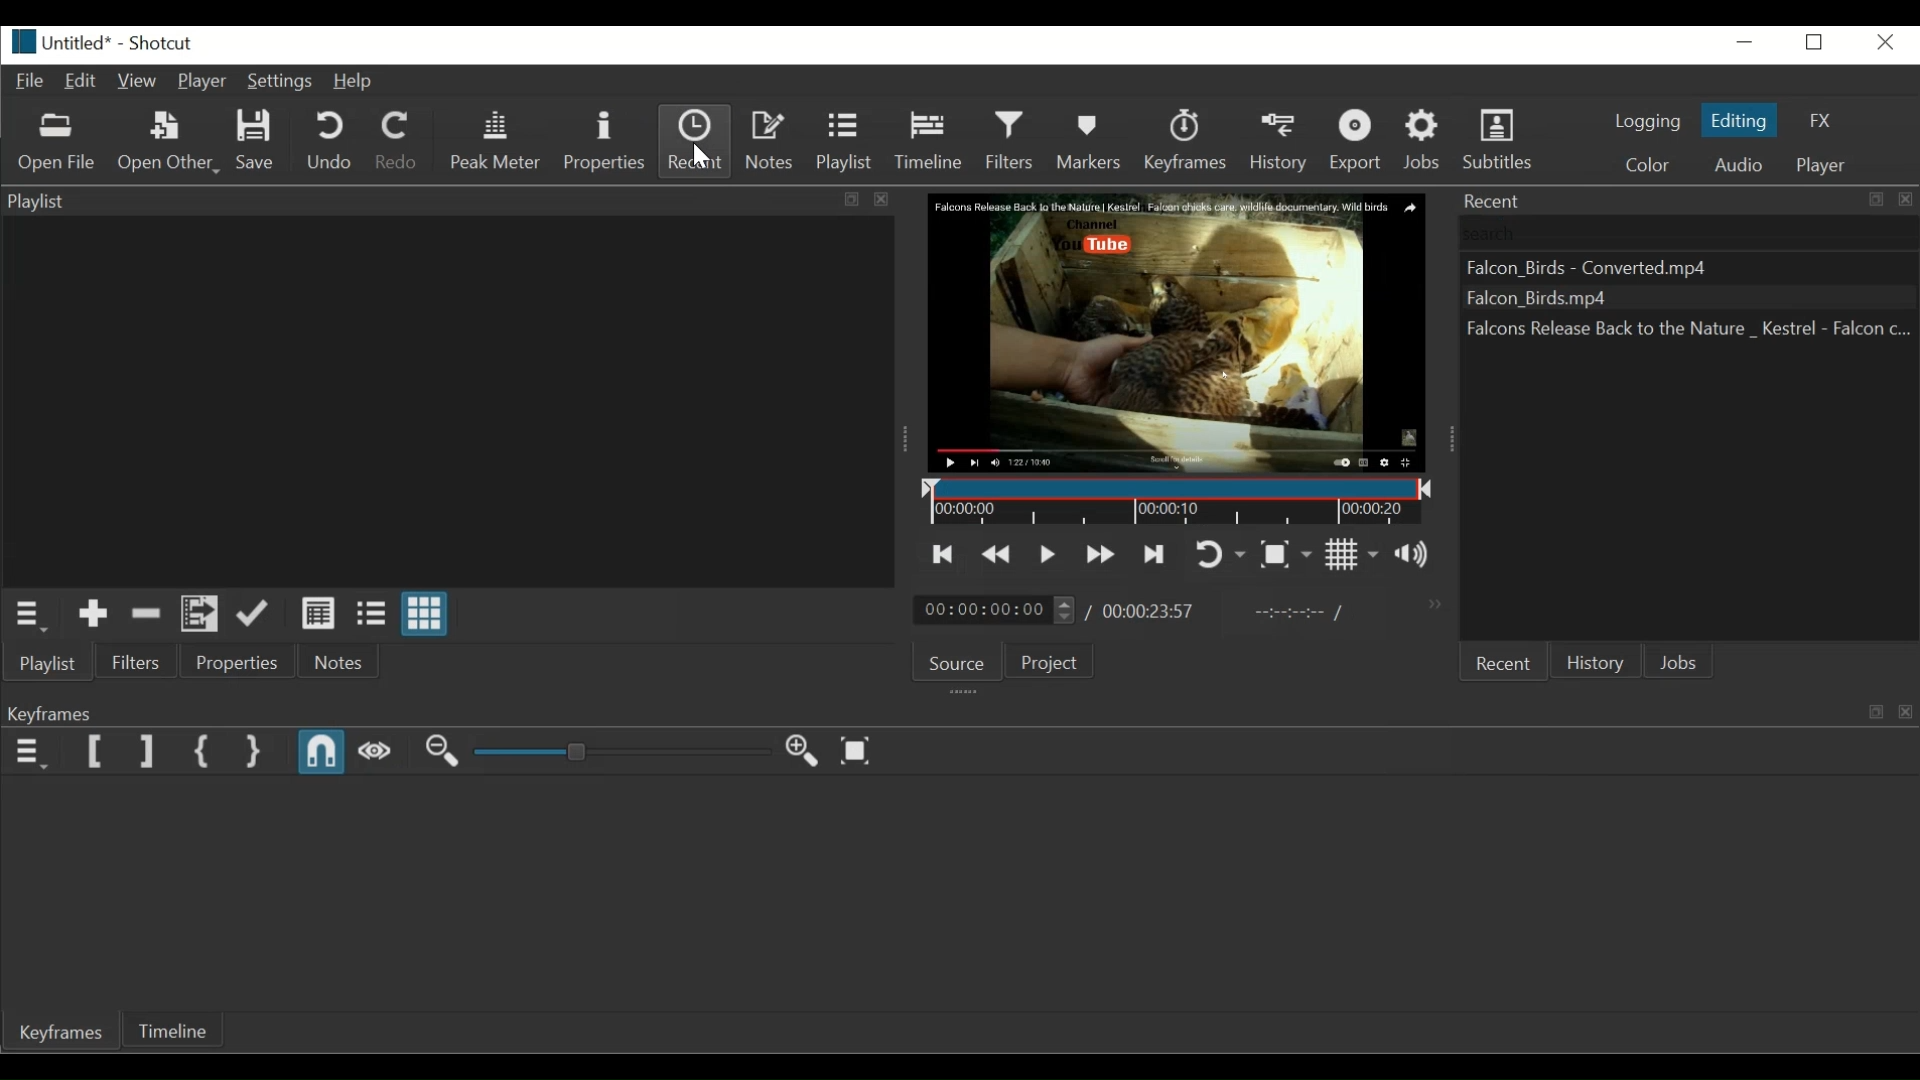 The height and width of the screenshot is (1080, 1920). I want to click on History, so click(1593, 662).